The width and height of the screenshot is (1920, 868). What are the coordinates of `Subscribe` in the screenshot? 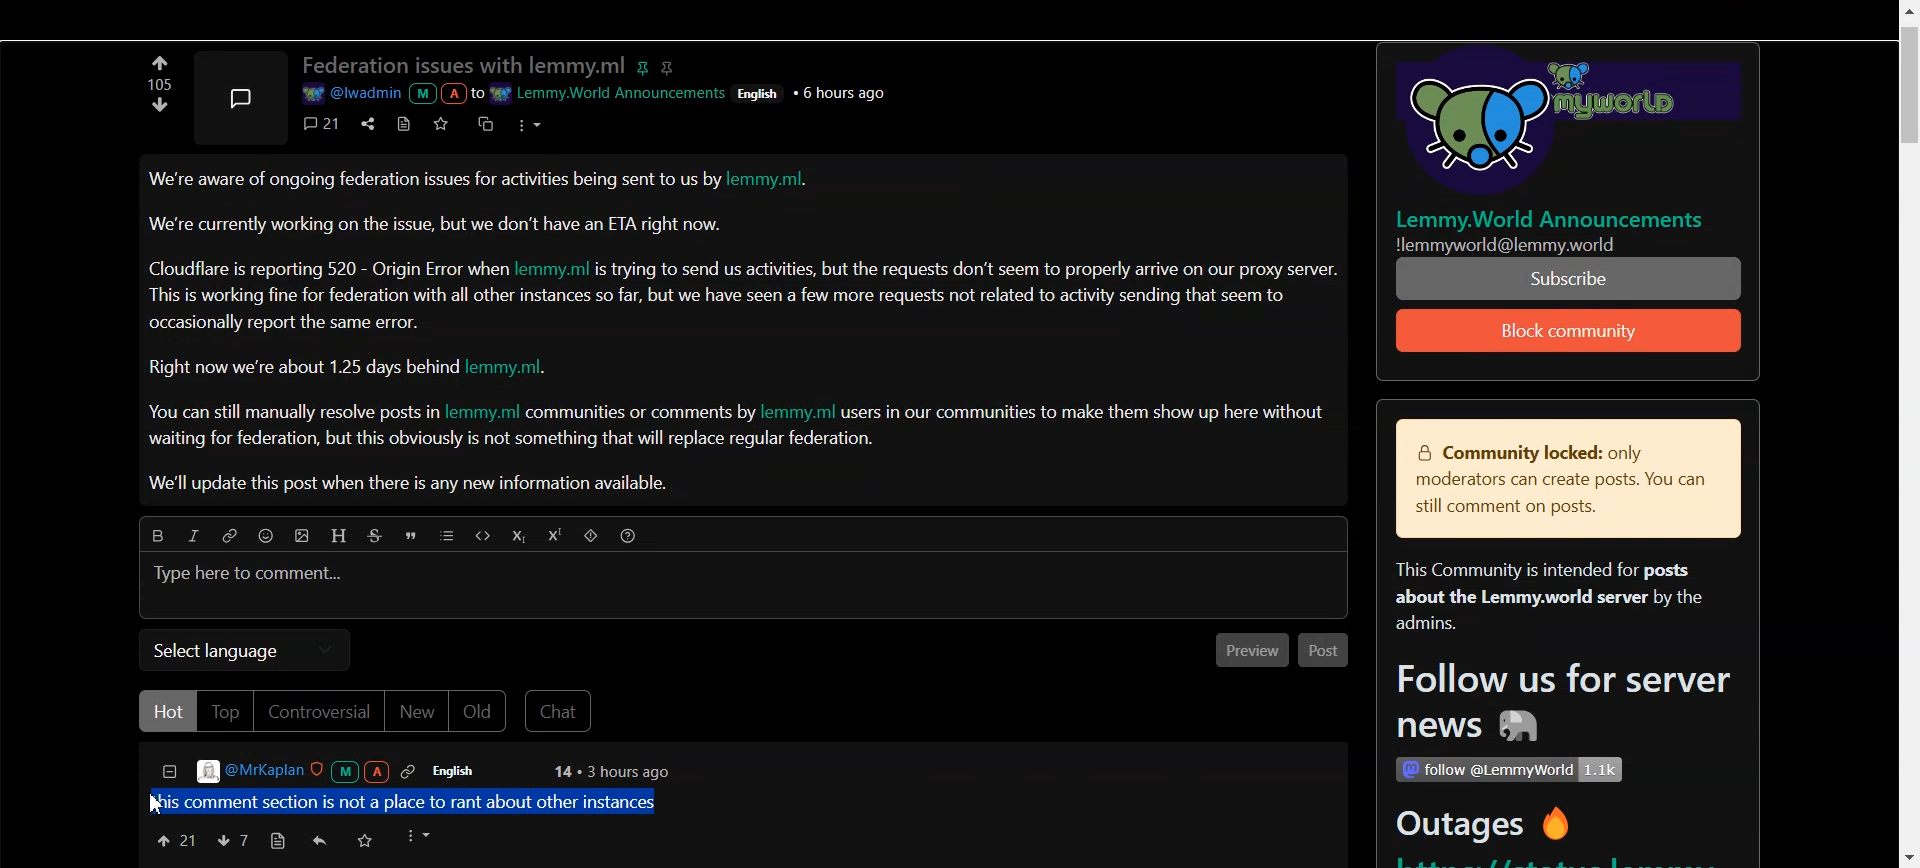 It's located at (1570, 331).